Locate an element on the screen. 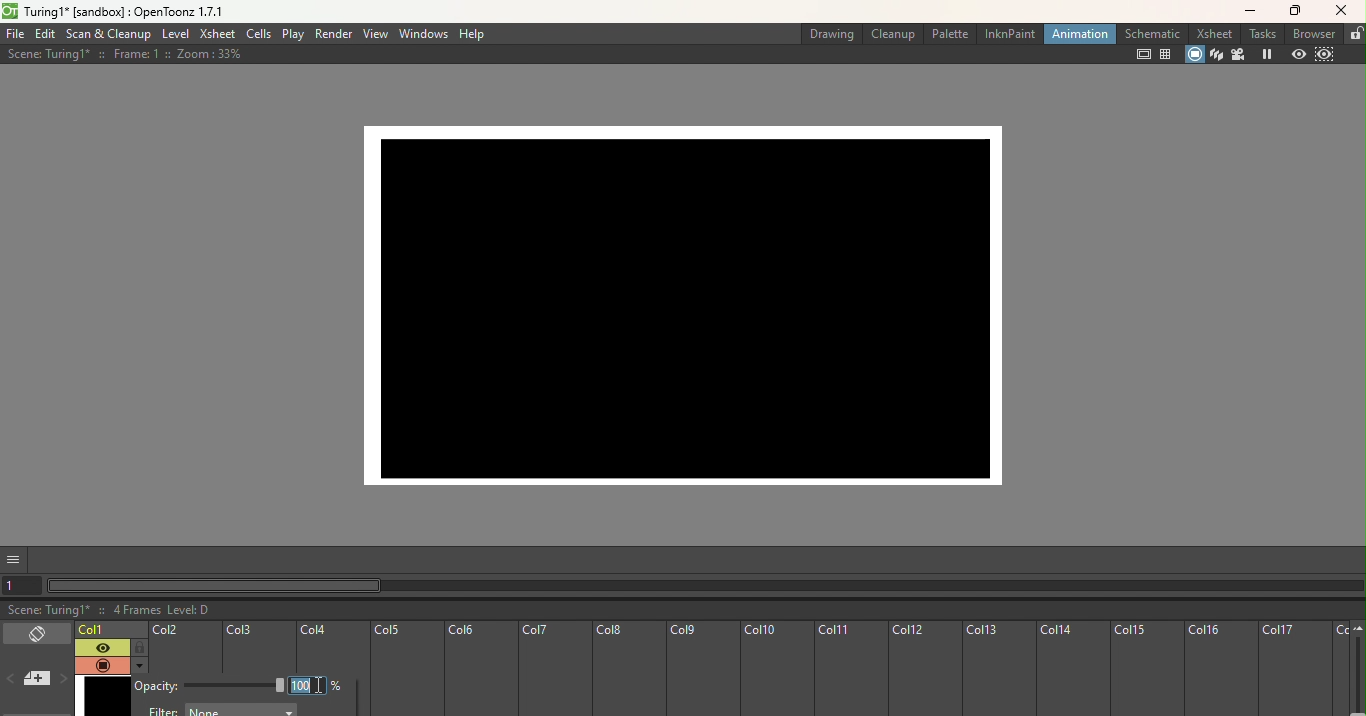  GUI show/hide is located at coordinates (15, 560).